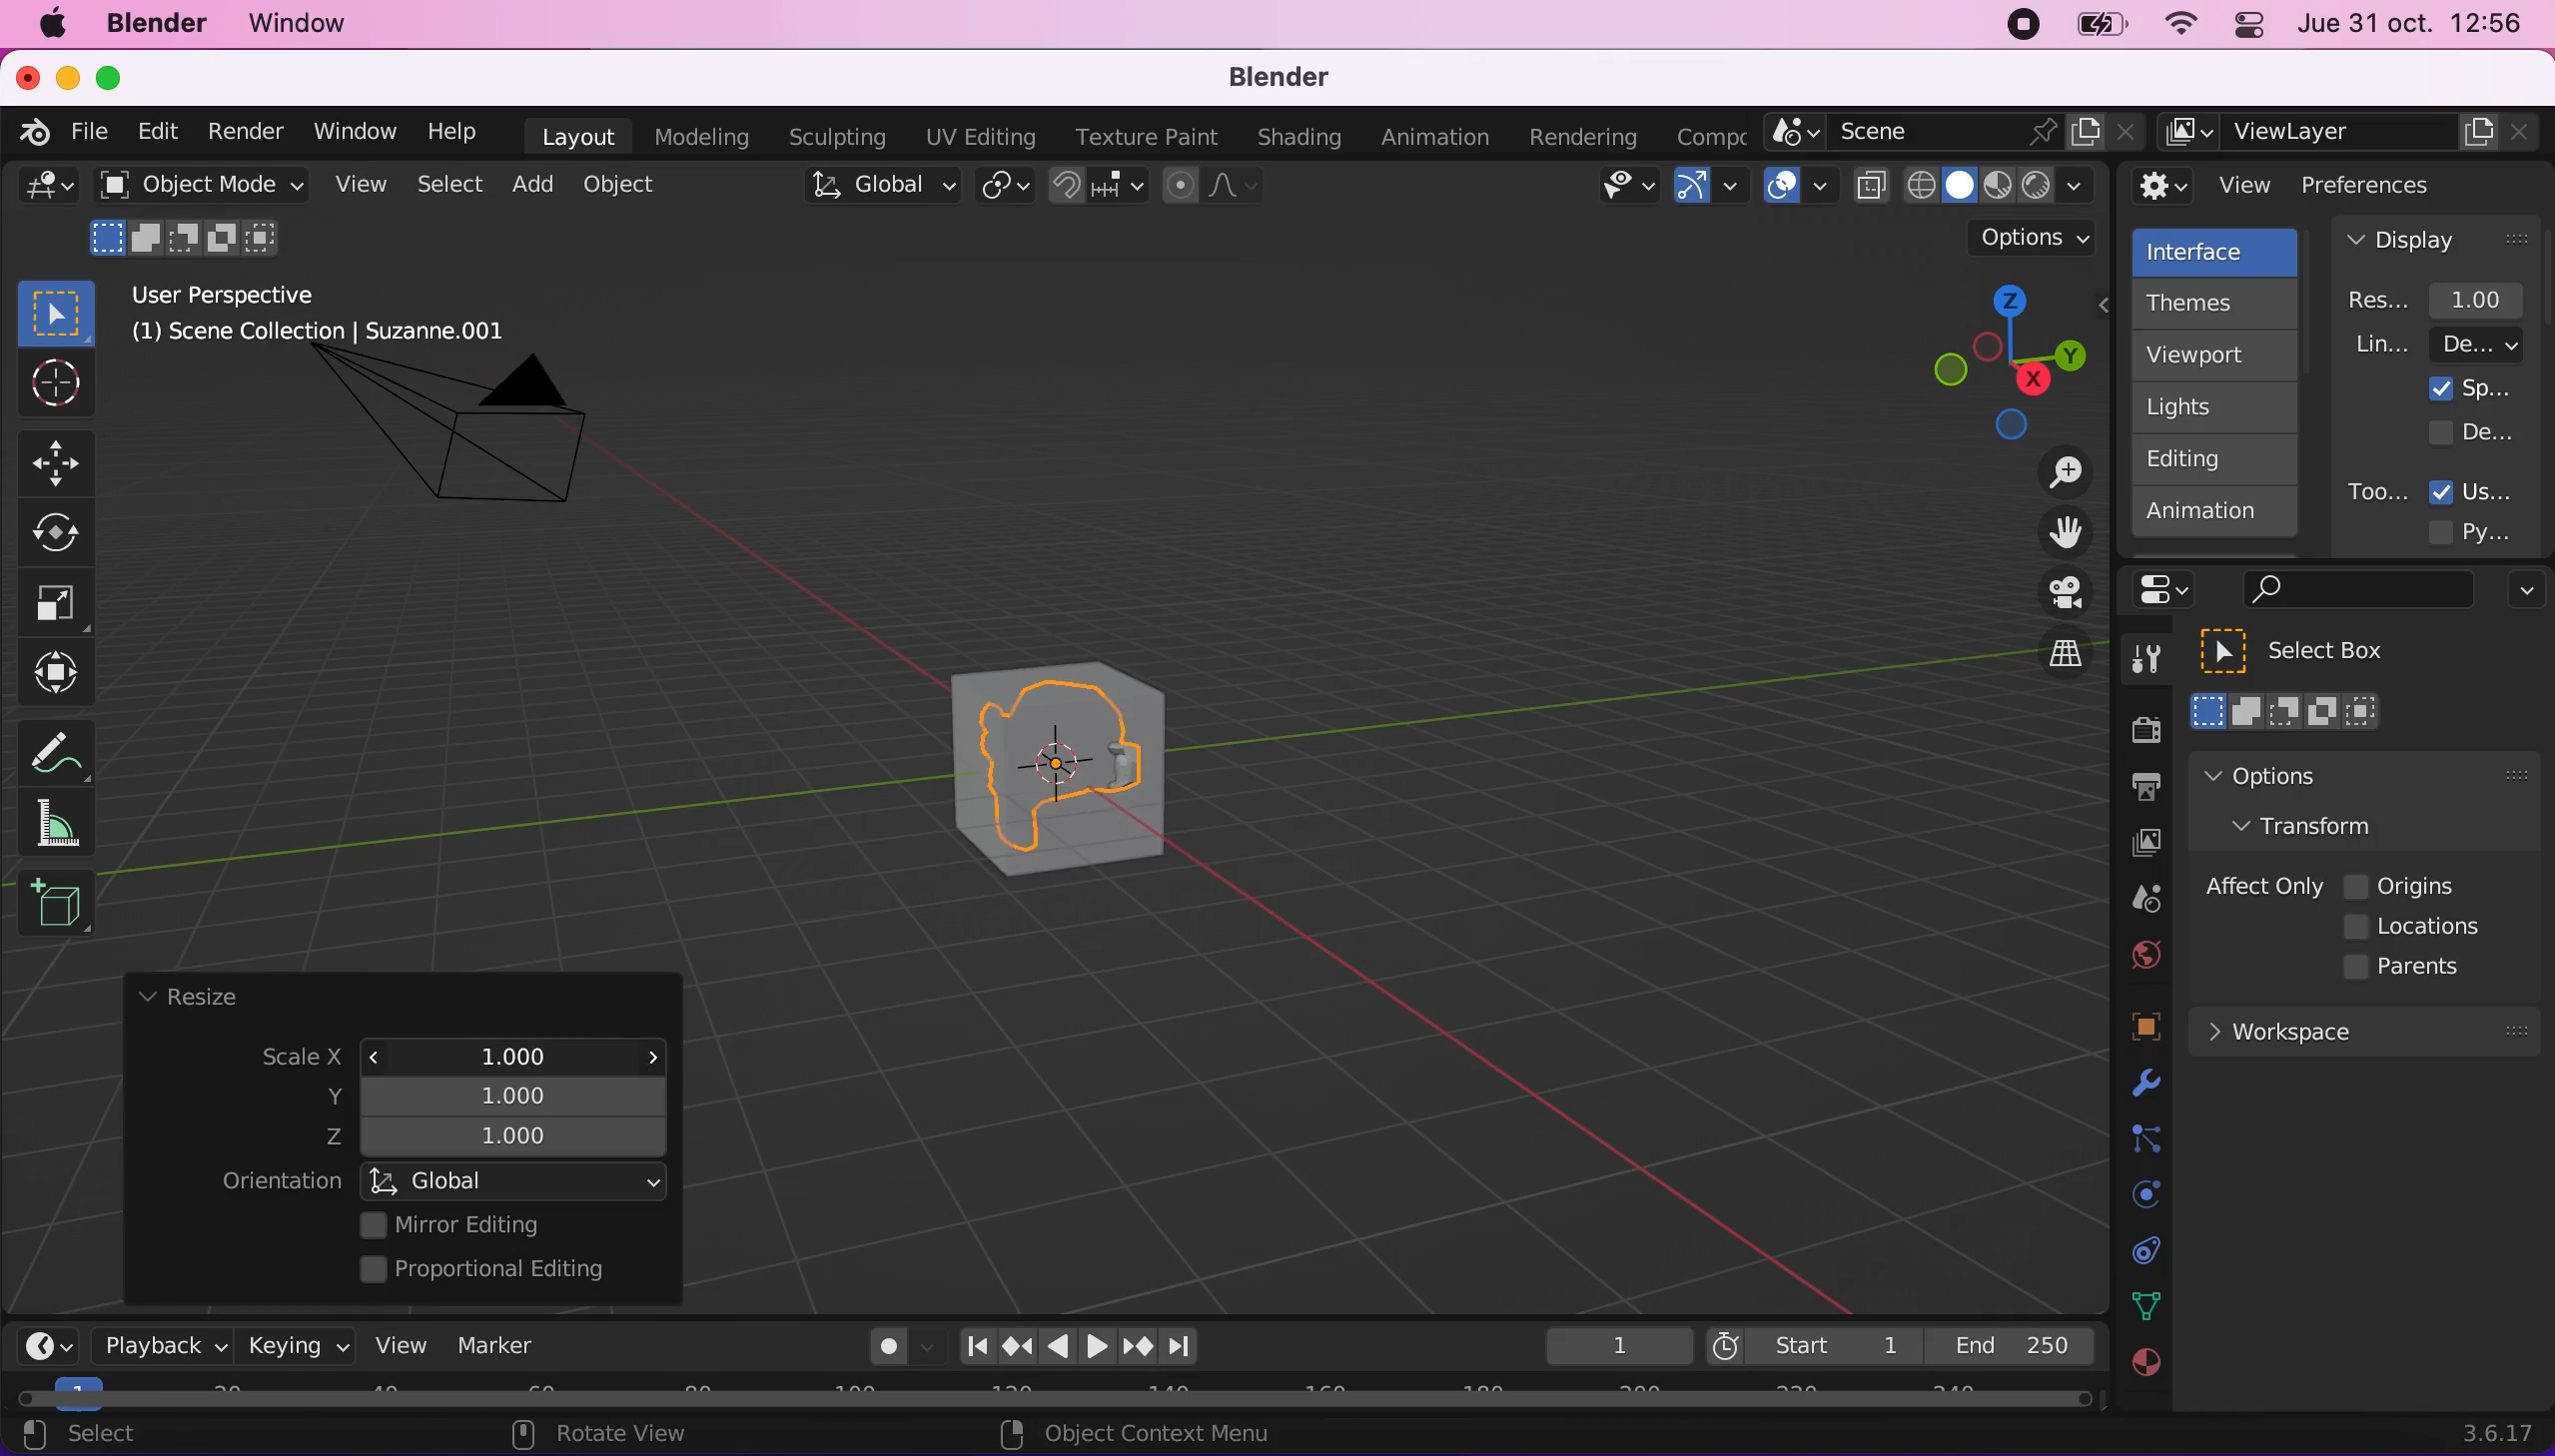  Describe the element at coordinates (2175, 29) in the screenshot. I see `wifi` at that location.